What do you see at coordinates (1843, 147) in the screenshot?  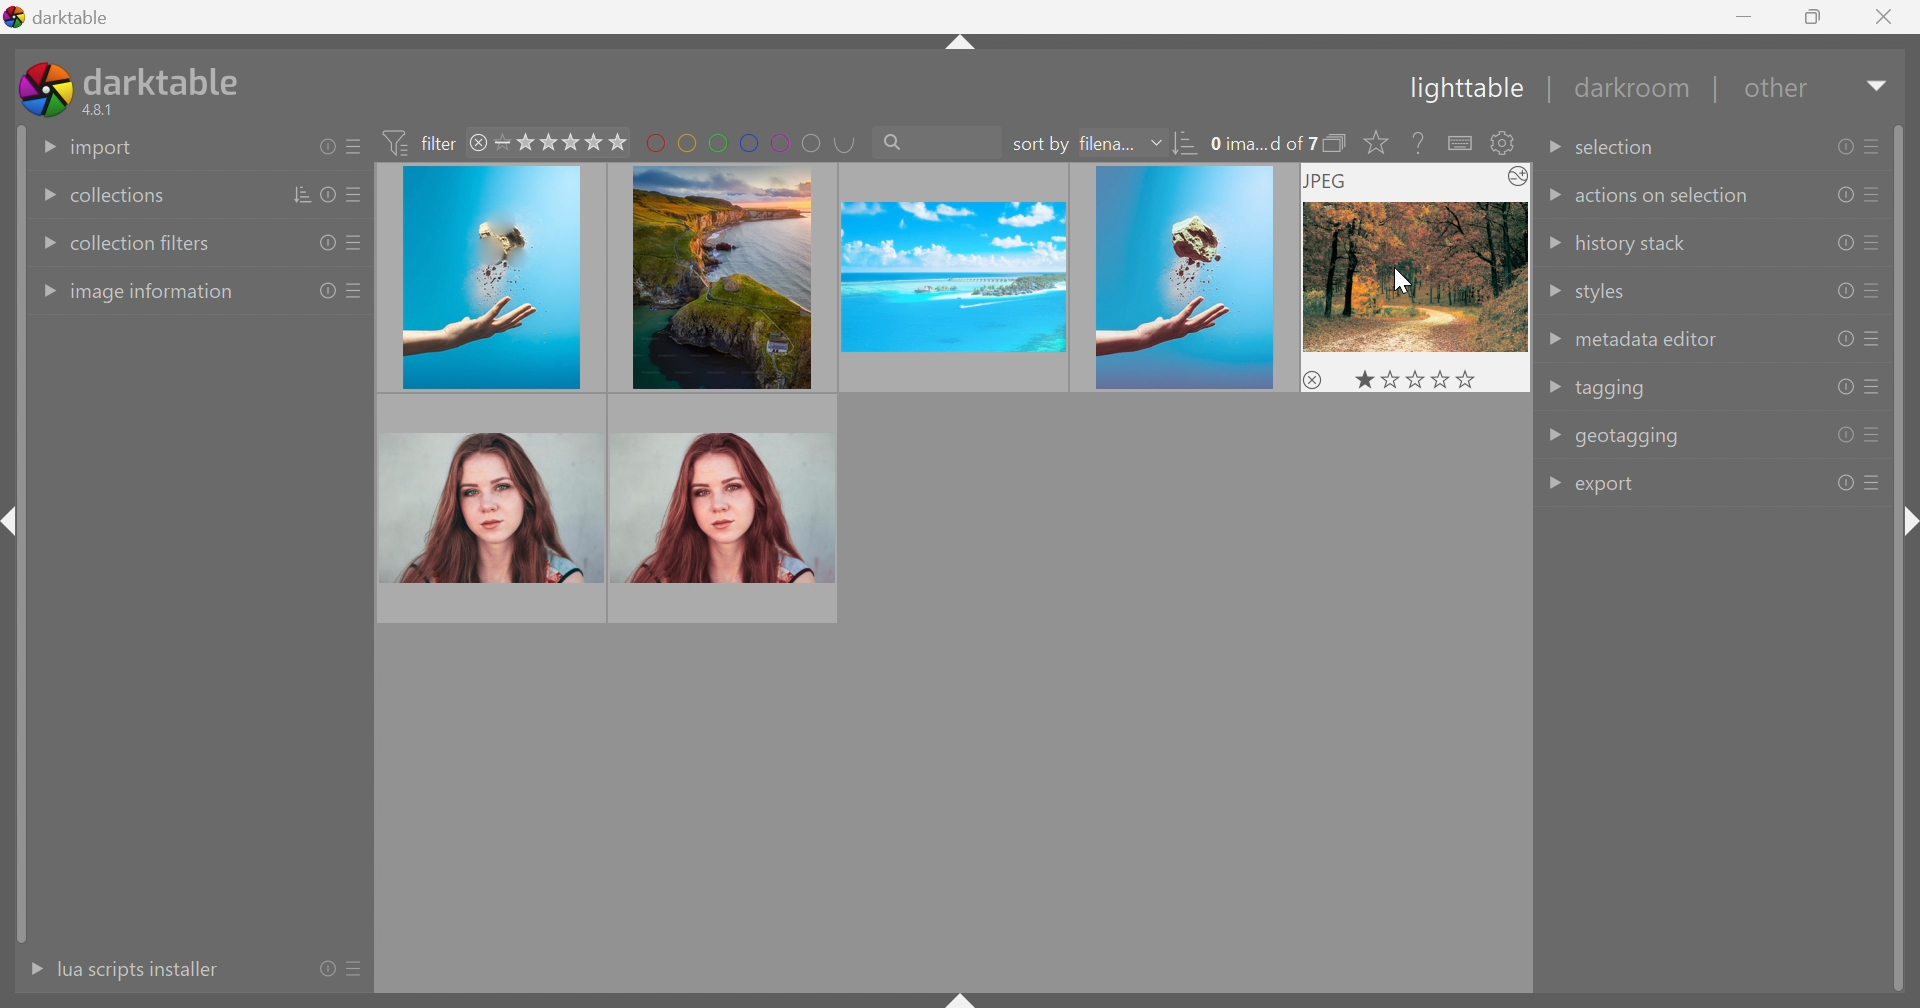 I see `reset` at bounding box center [1843, 147].